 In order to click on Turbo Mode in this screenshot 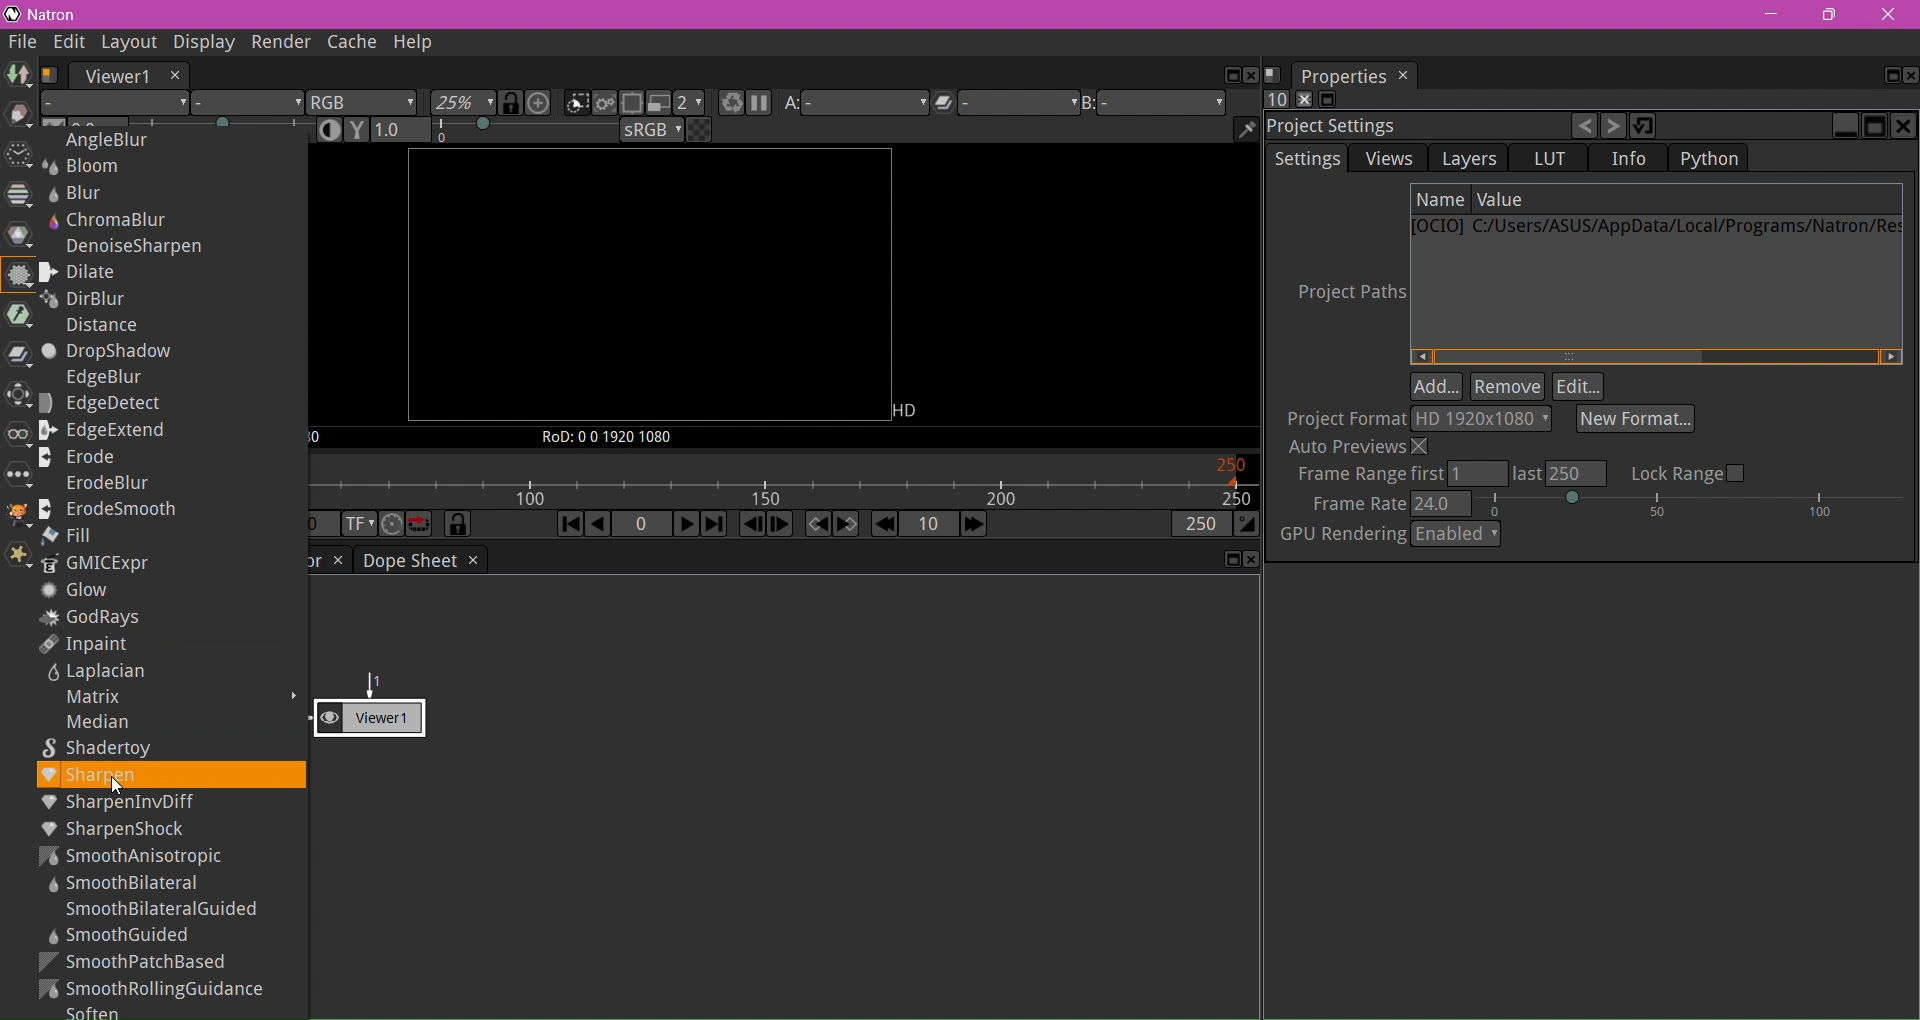, I will do `click(392, 525)`.